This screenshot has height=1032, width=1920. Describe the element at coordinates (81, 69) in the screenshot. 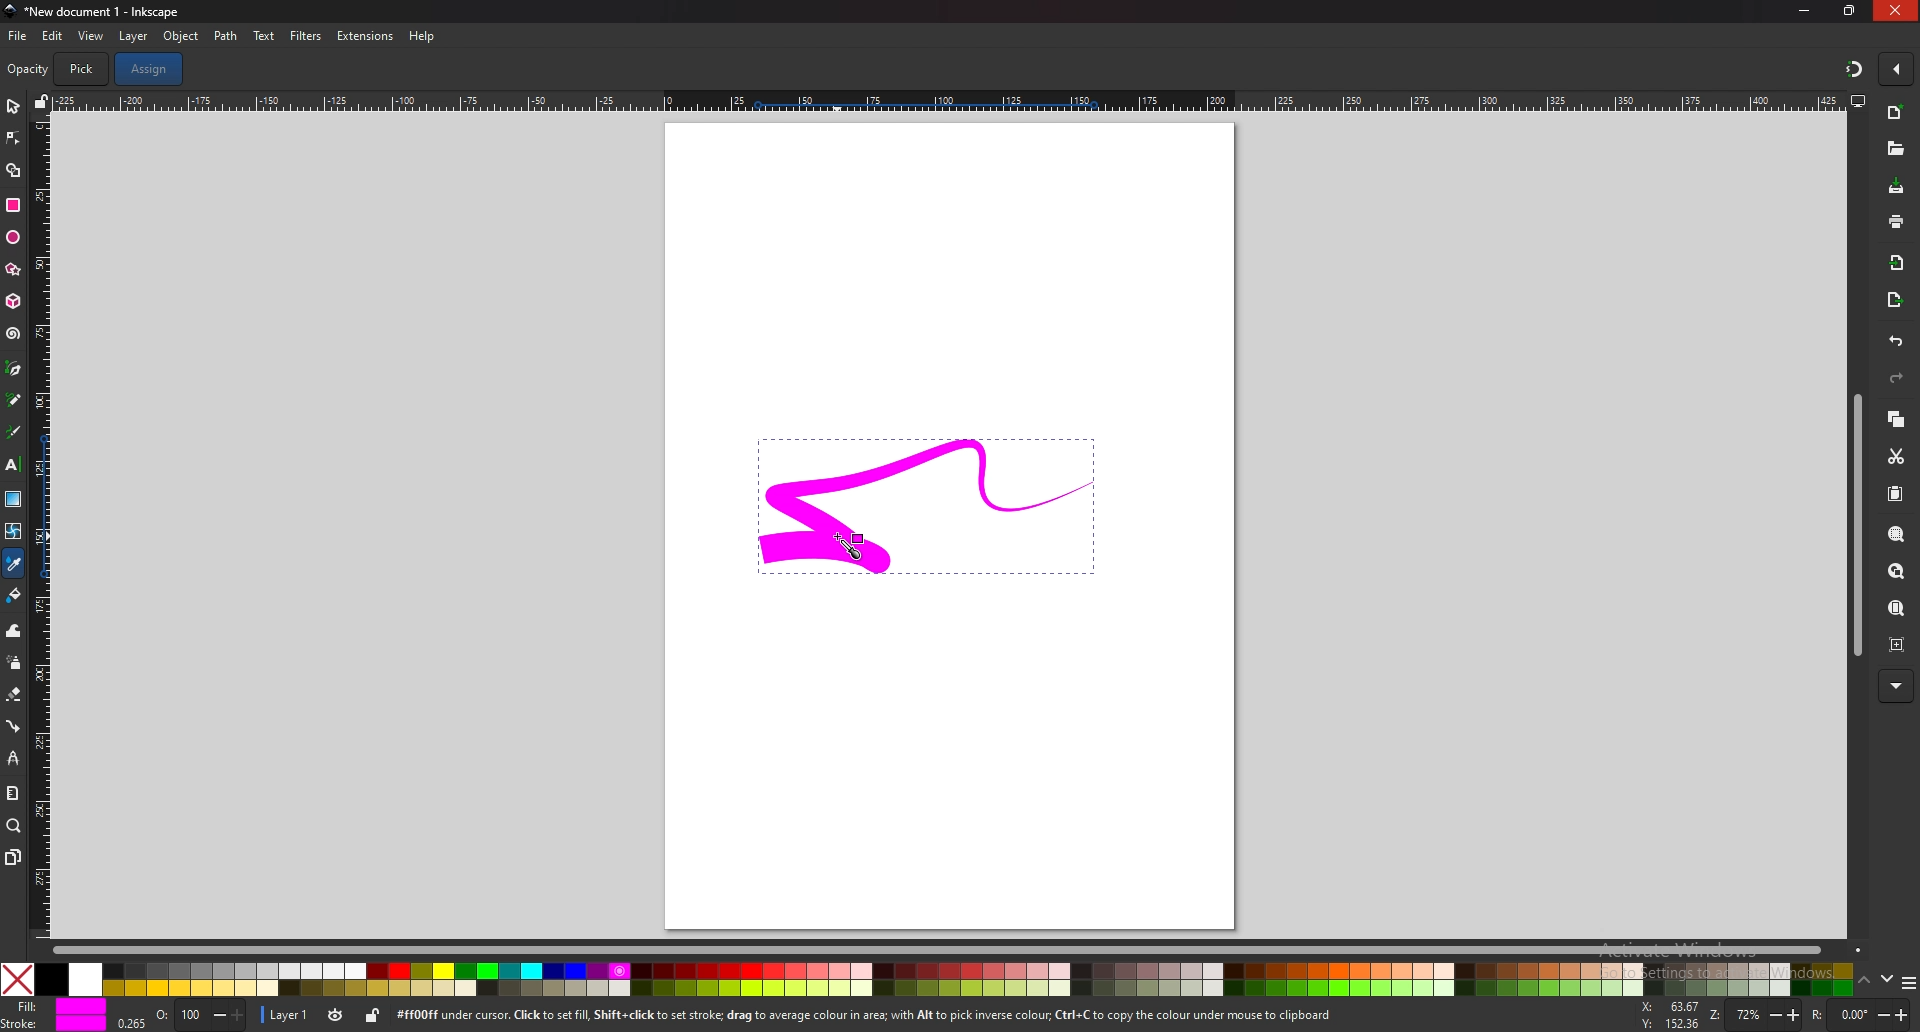

I see `pick` at that location.